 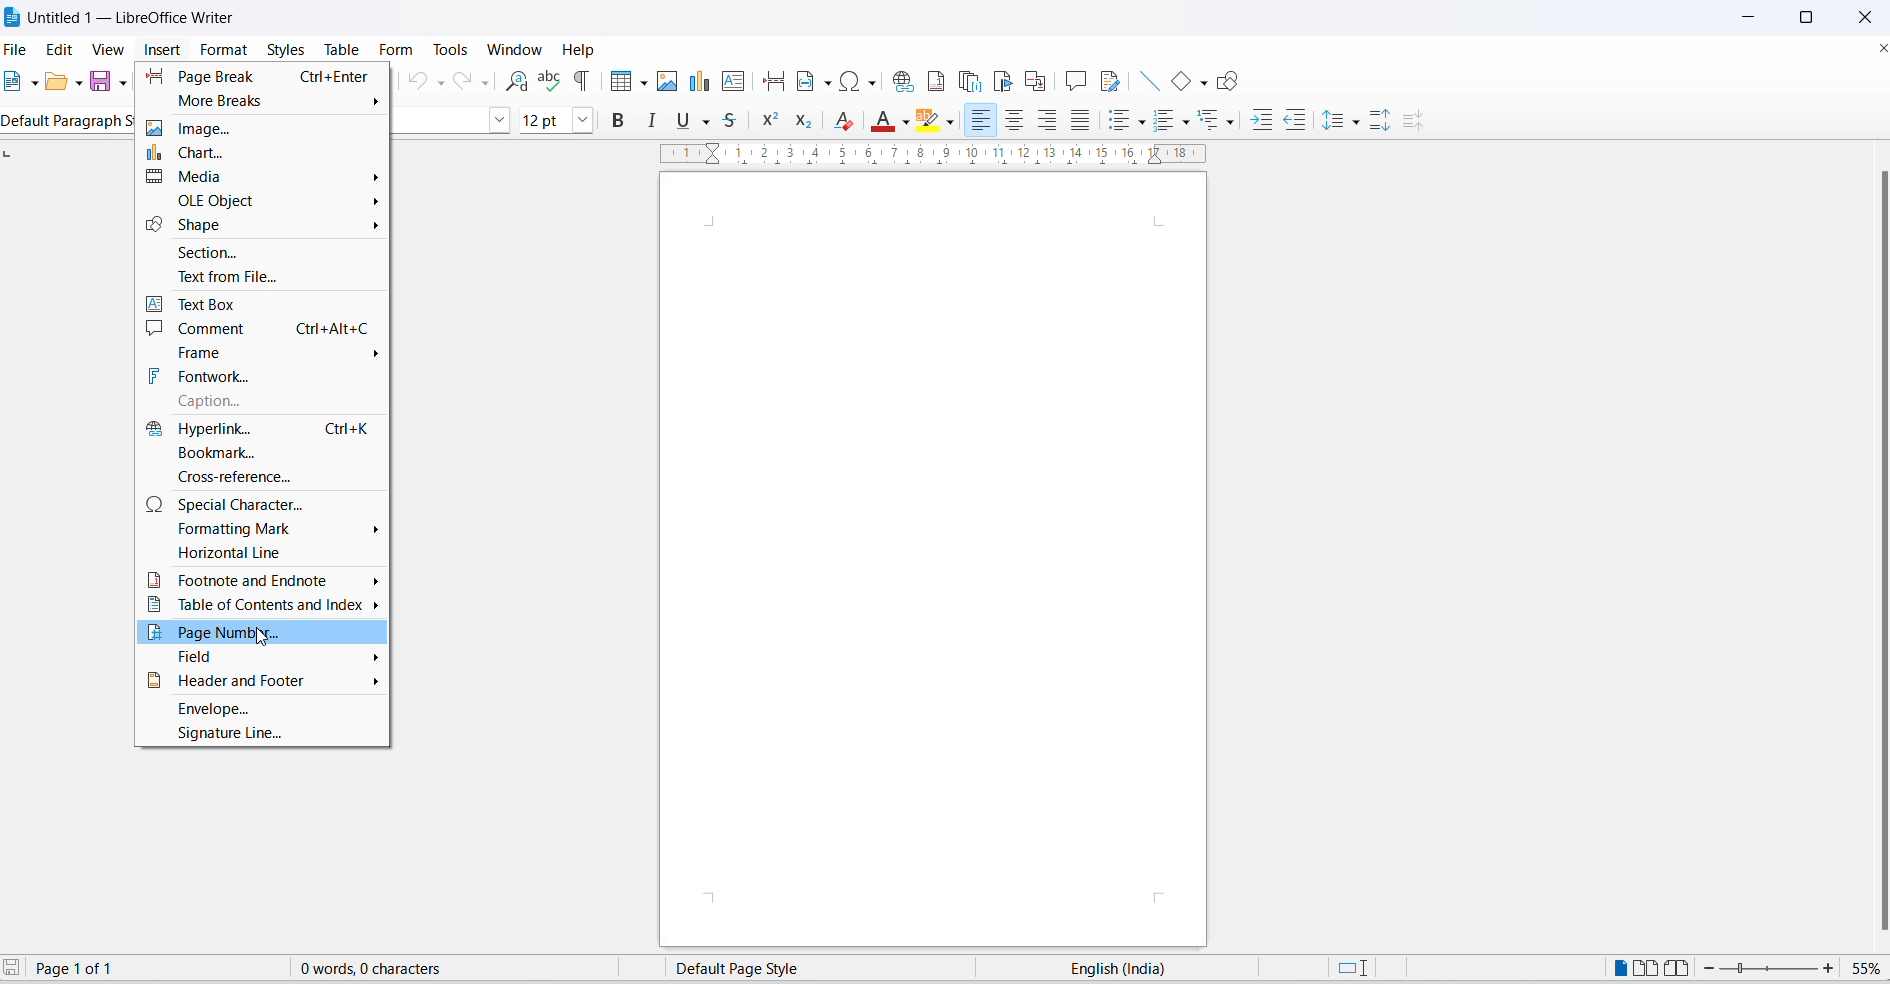 What do you see at coordinates (261, 636) in the screenshot?
I see `cursor` at bounding box center [261, 636].